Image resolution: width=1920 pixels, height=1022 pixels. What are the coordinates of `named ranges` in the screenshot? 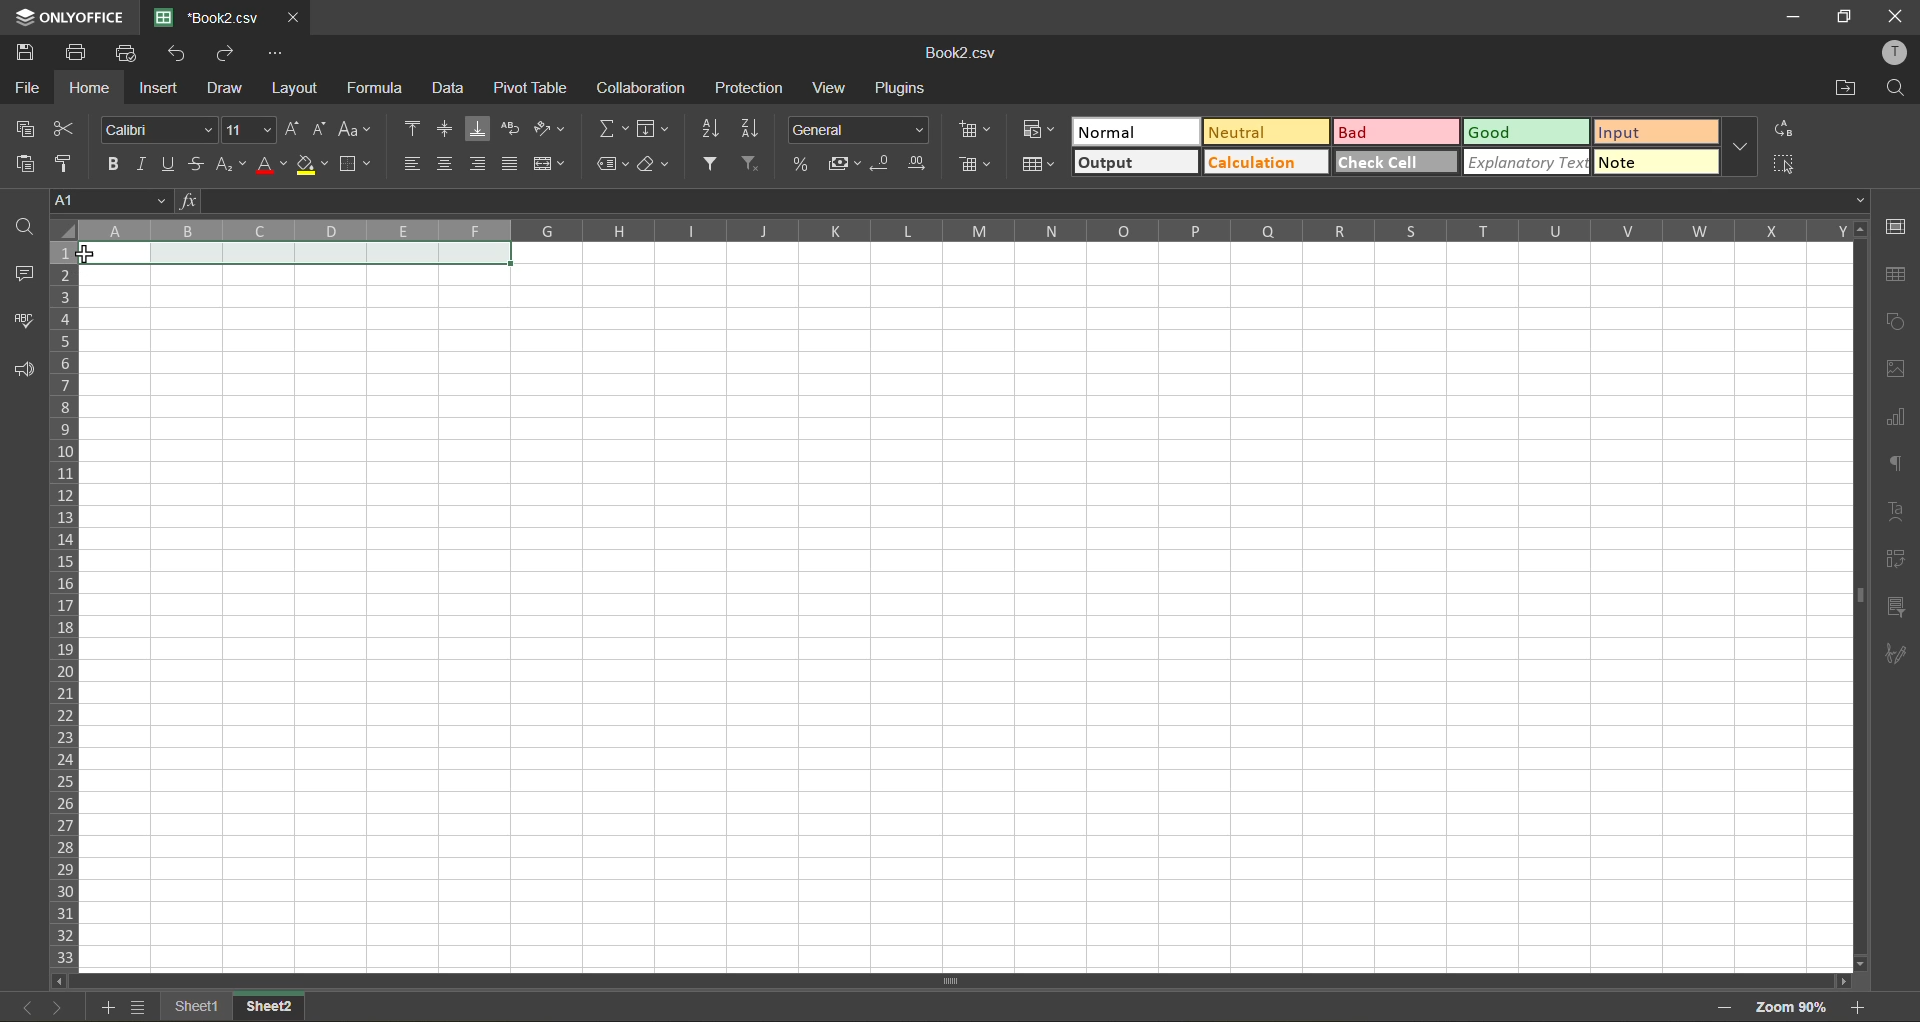 It's located at (612, 162).